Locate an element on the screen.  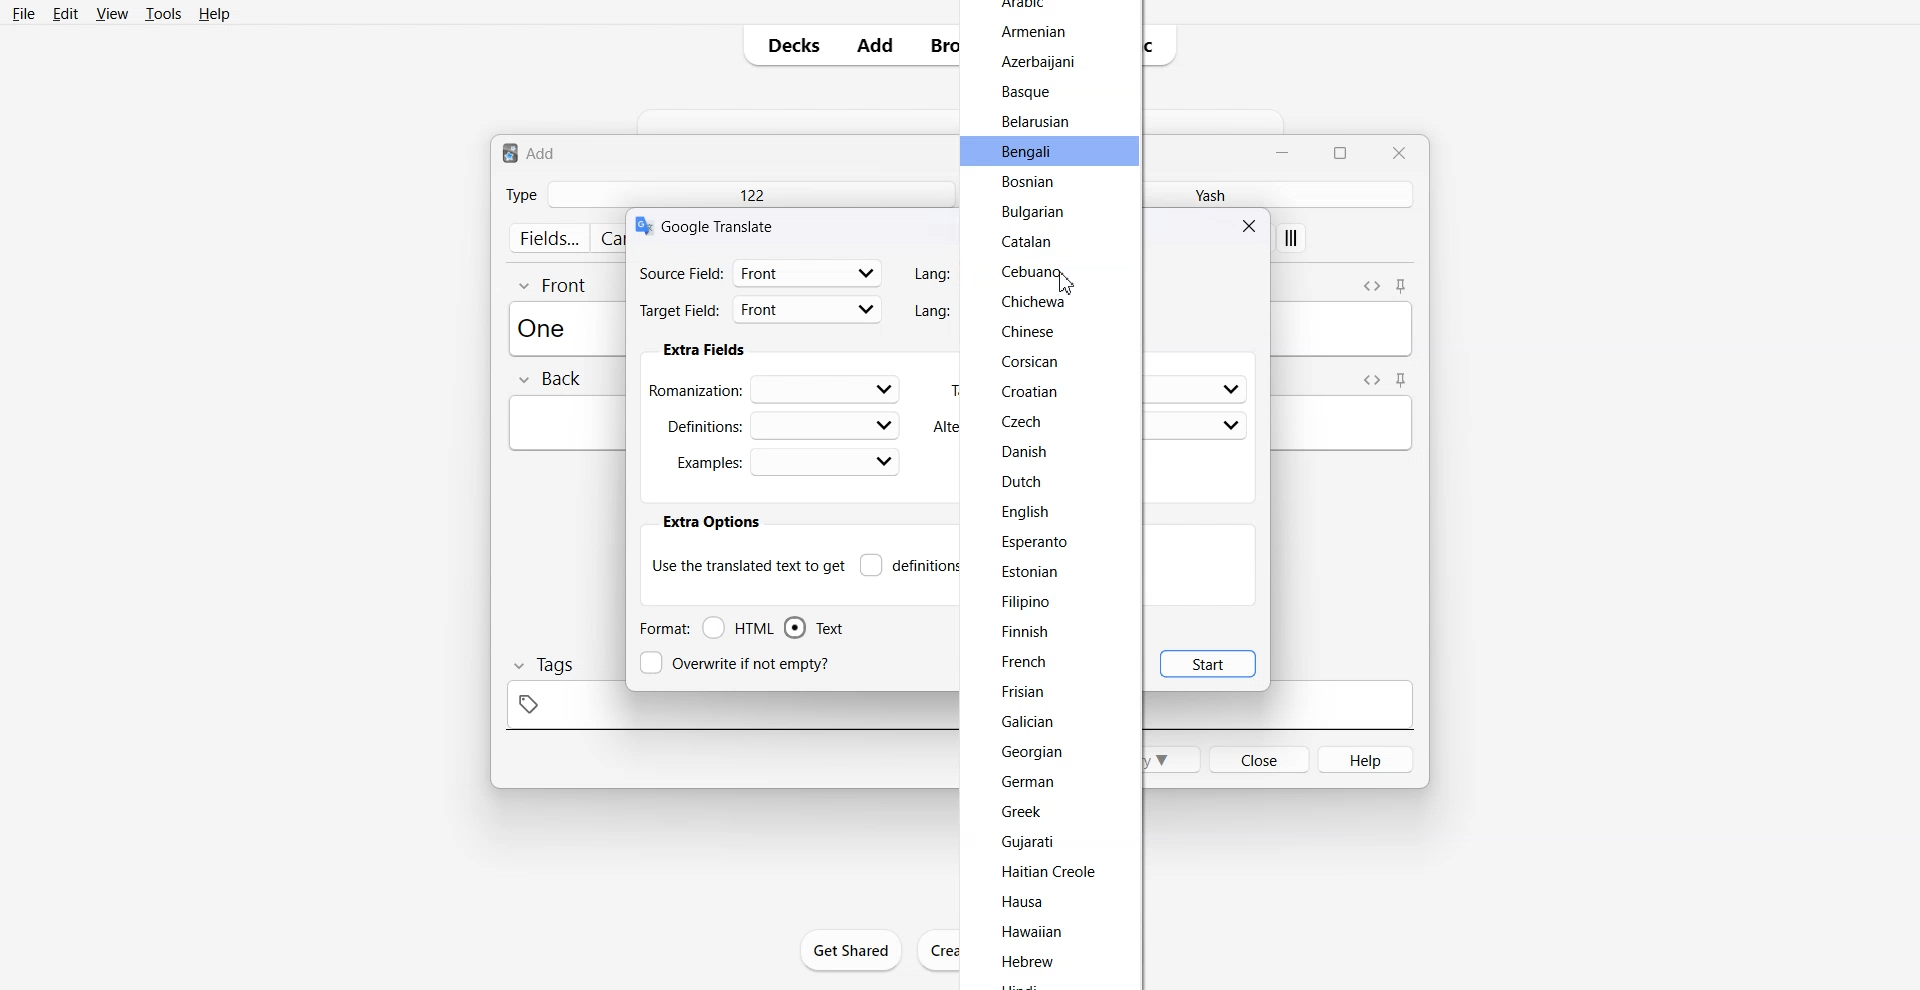
Start is located at coordinates (1208, 663).